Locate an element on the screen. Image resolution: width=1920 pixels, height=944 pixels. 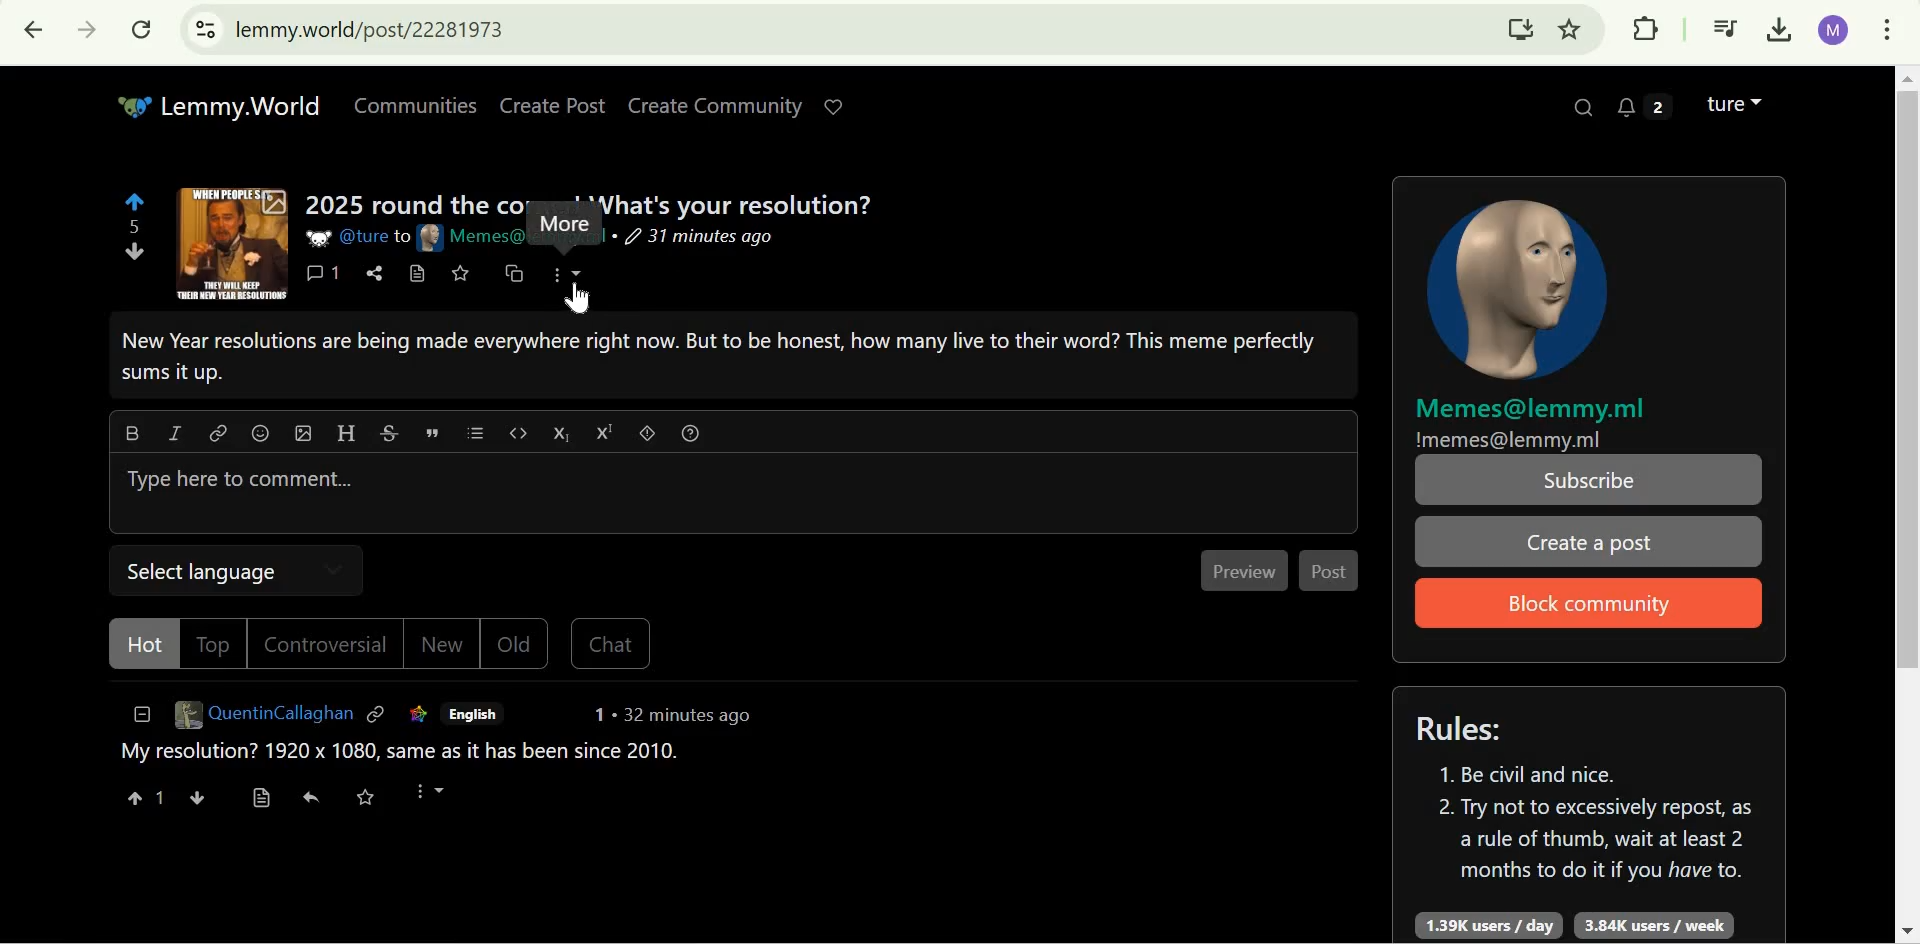
Chat is located at coordinates (611, 644).